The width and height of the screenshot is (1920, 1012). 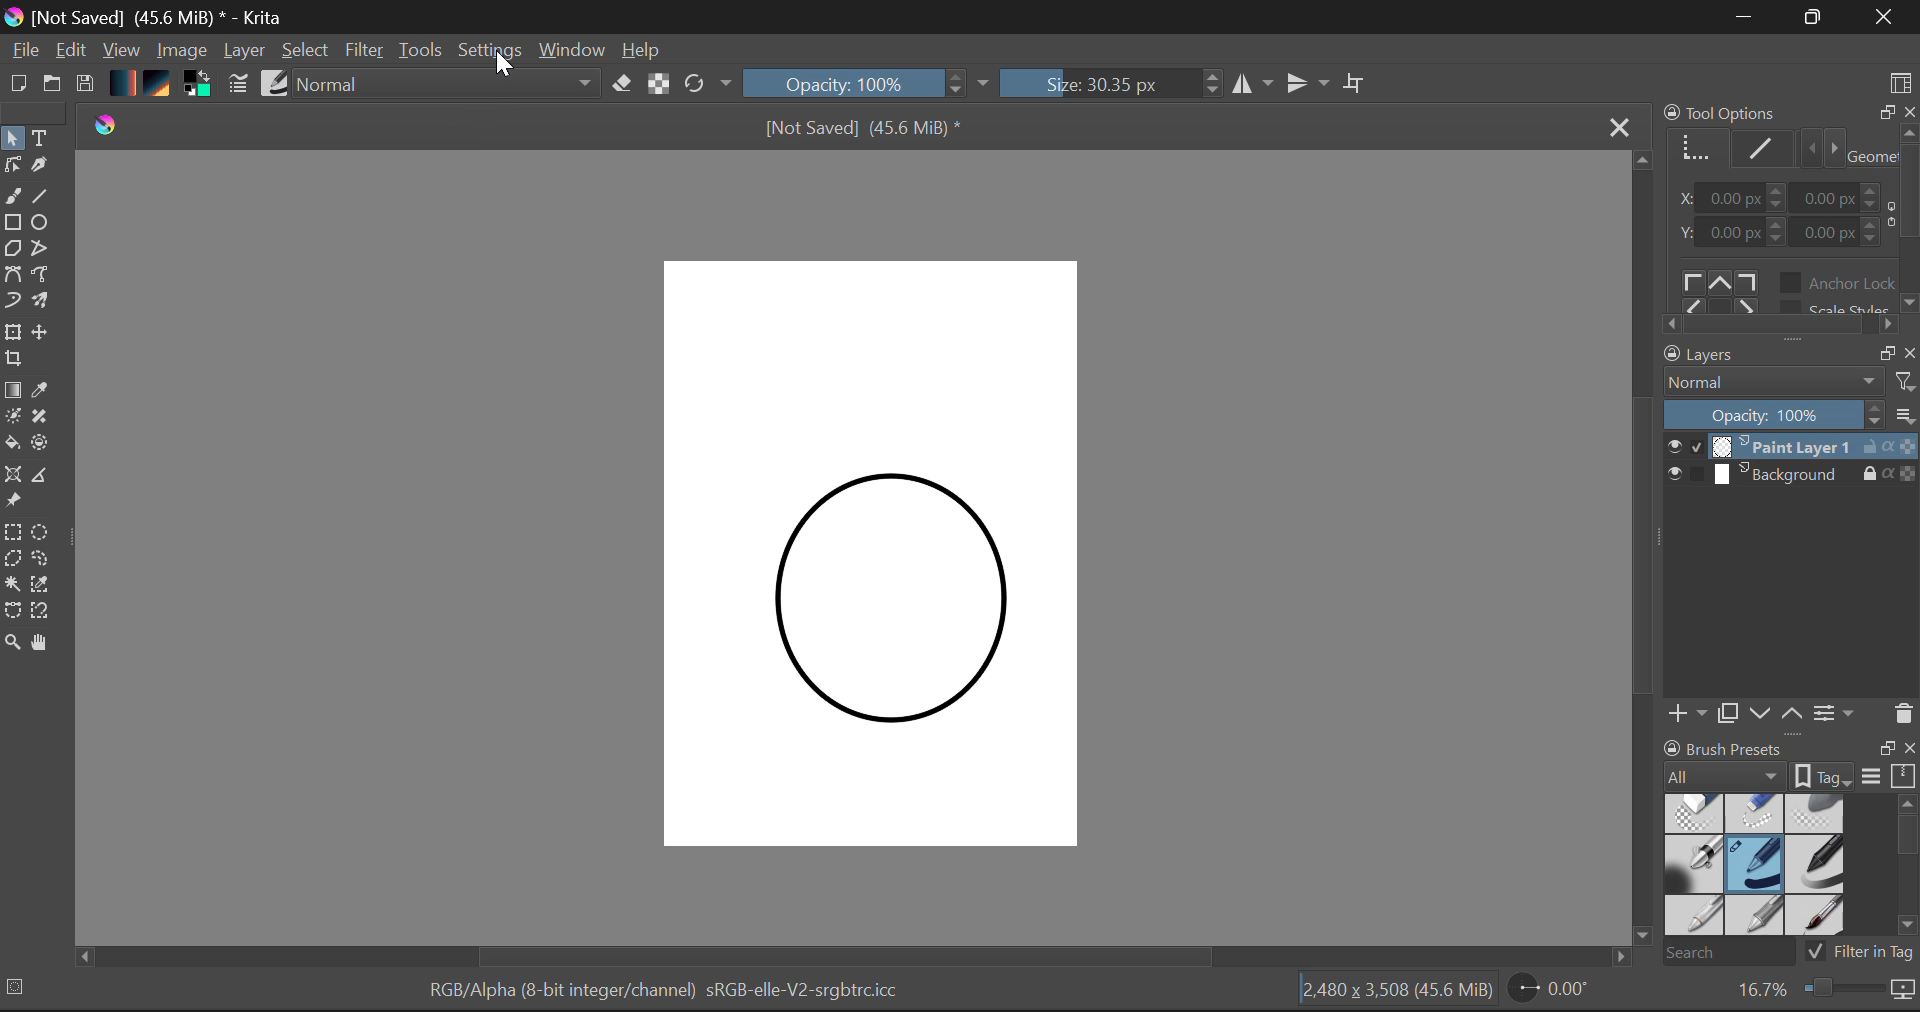 I want to click on Brush Settings, so click(x=238, y=85).